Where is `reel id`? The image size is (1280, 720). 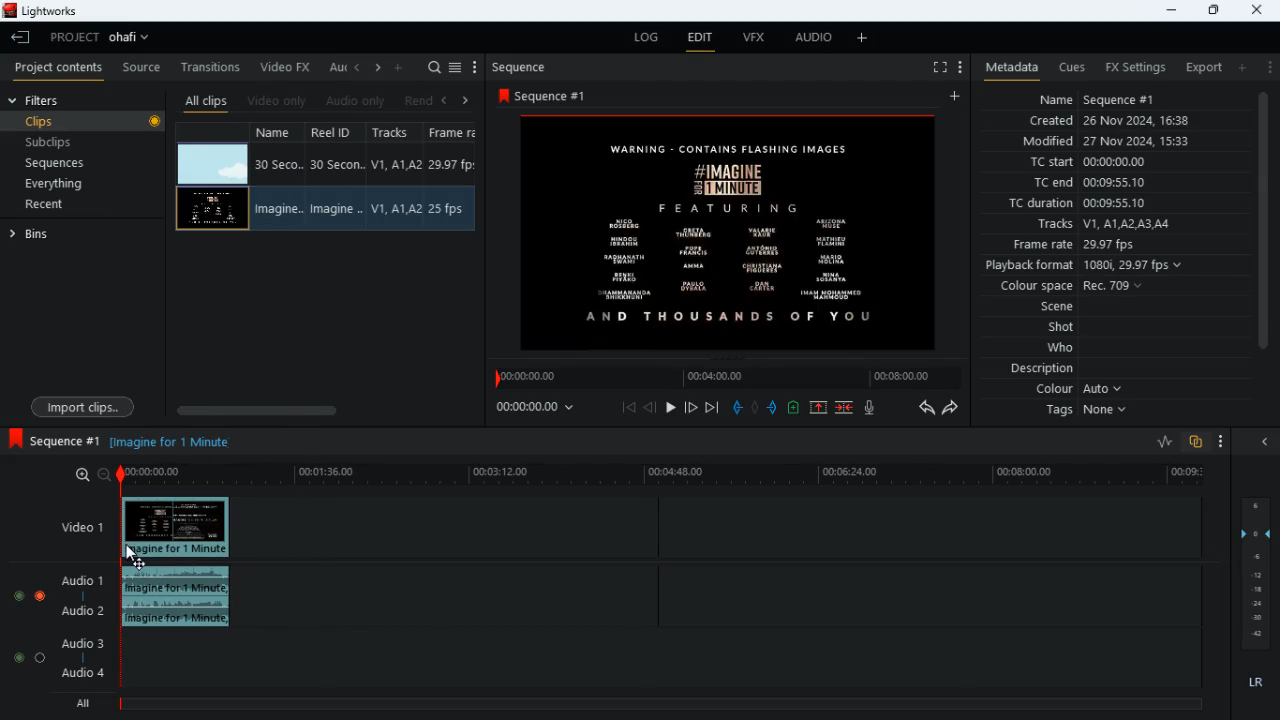 reel id is located at coordinates (334, 135).